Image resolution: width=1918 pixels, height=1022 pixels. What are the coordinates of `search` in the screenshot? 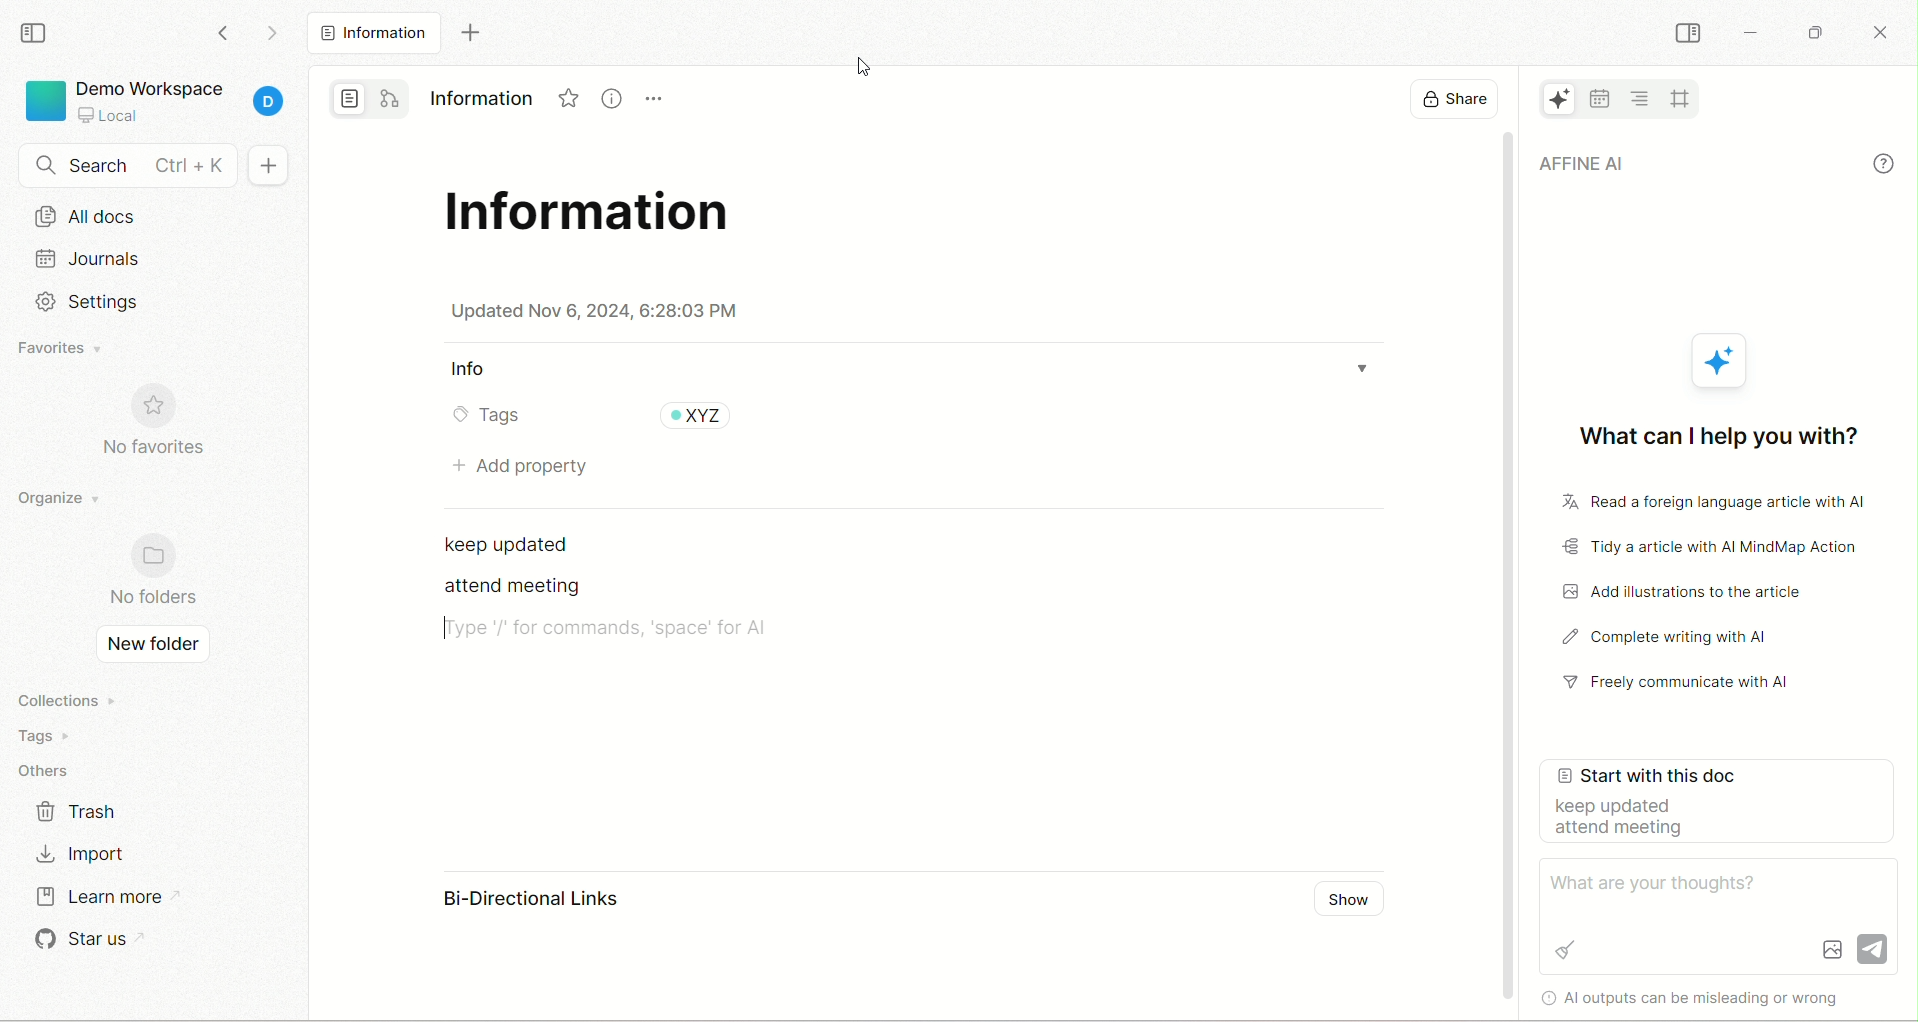 It's located at (121, 166).